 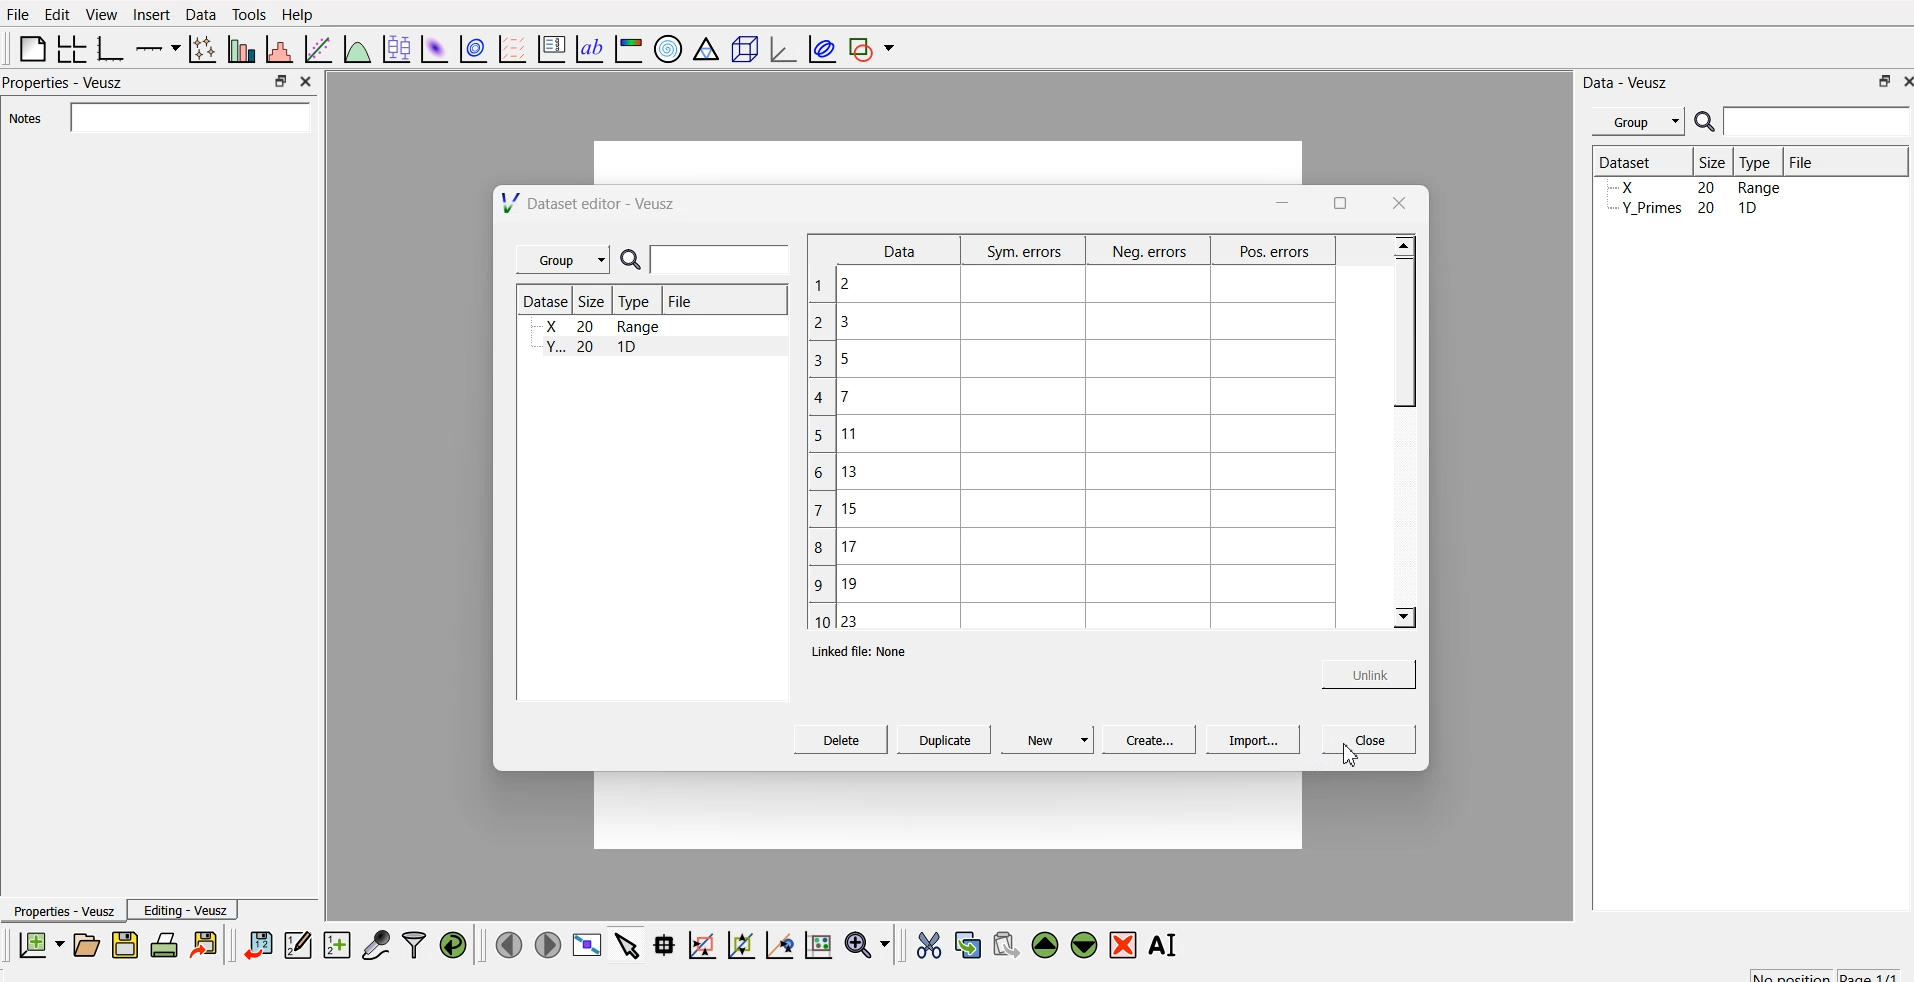 I want to click on Pos. errors, so click(x=1275, y=254).